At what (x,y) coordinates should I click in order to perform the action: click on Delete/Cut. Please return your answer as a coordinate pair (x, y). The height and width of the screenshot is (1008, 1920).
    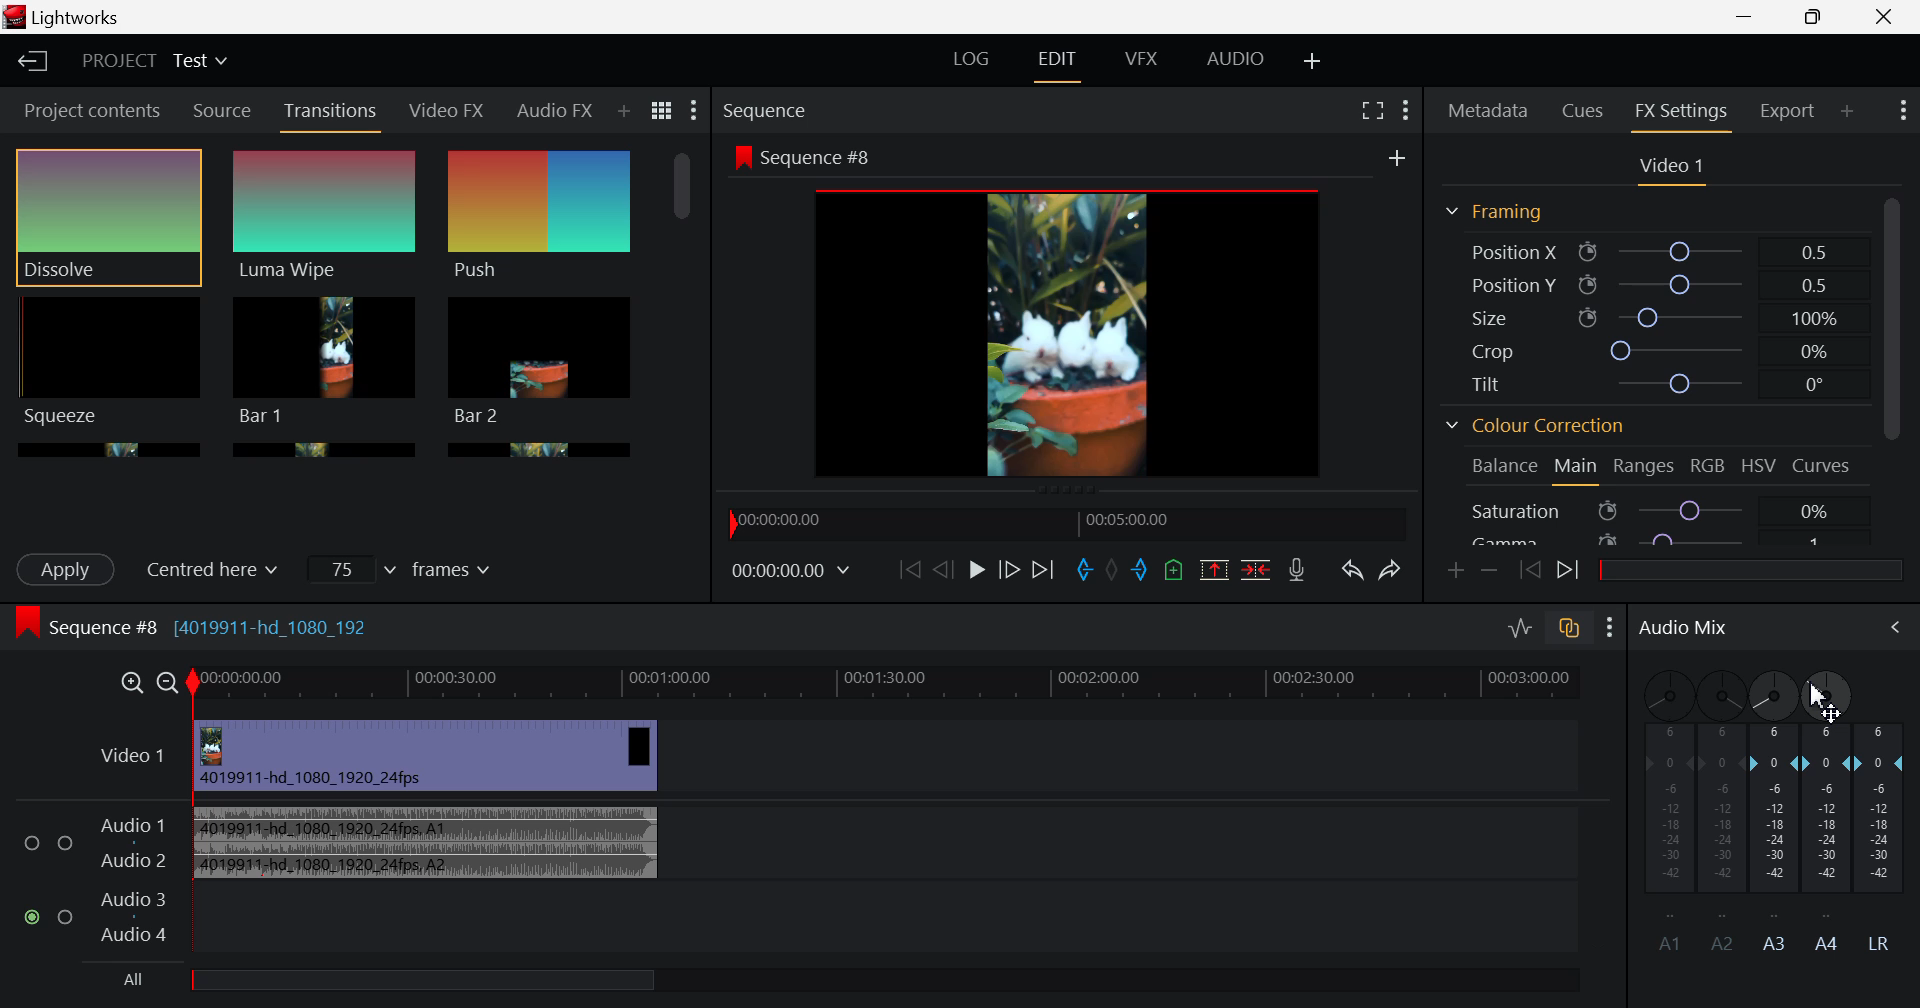
    Looking at the image, I should click on (1259, 569).